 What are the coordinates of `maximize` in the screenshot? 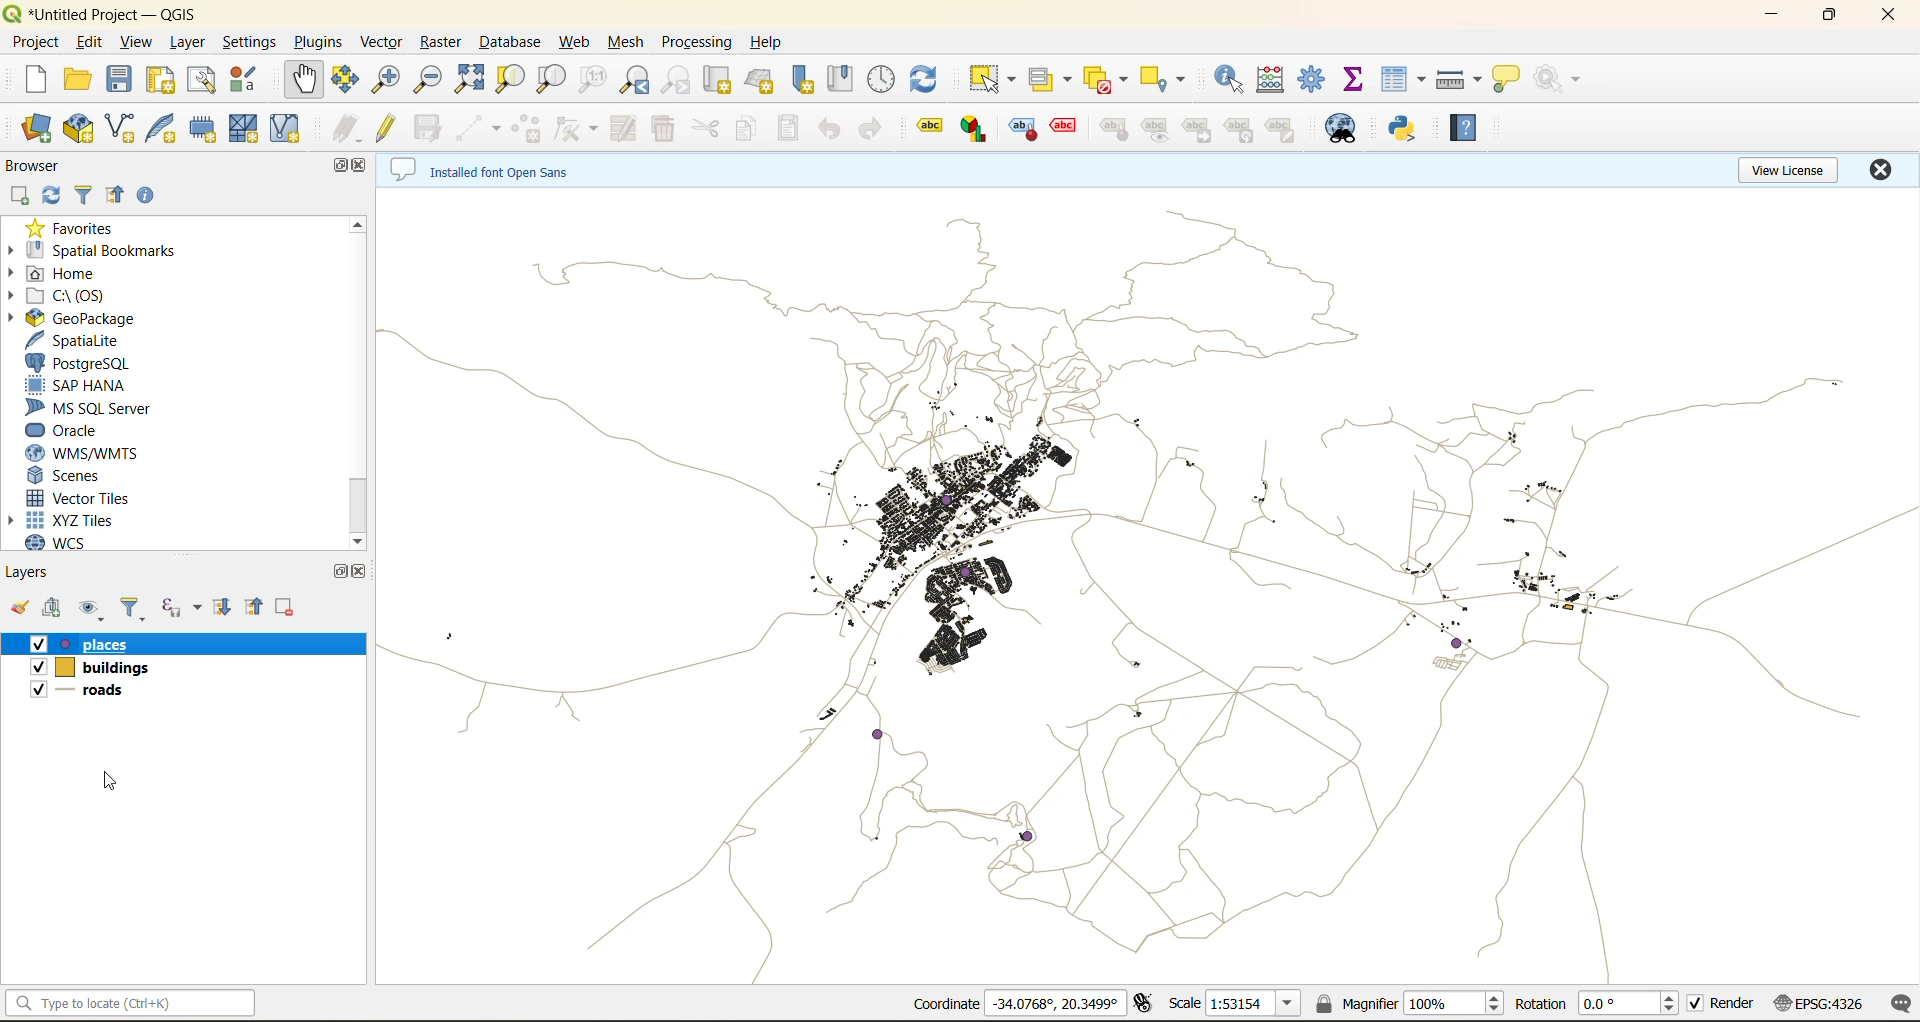 It's located at (343, 571).